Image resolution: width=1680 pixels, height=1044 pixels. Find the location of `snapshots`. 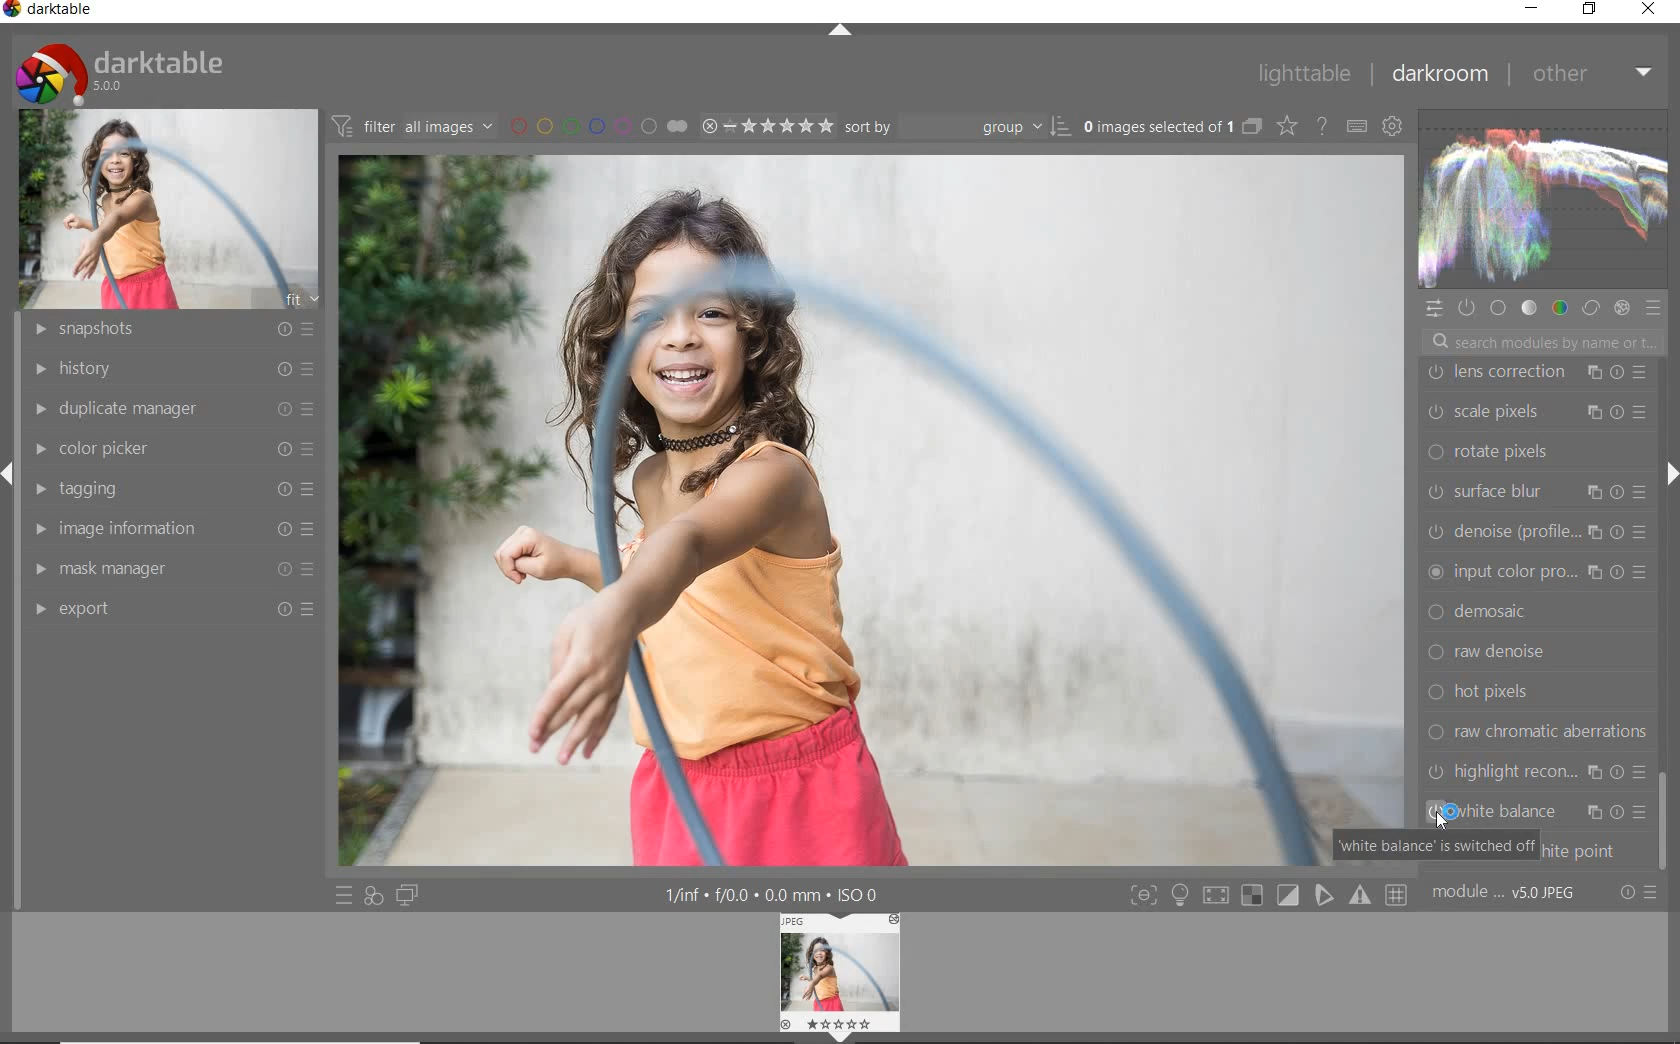

snapshots is located at coordinates (167, 330).